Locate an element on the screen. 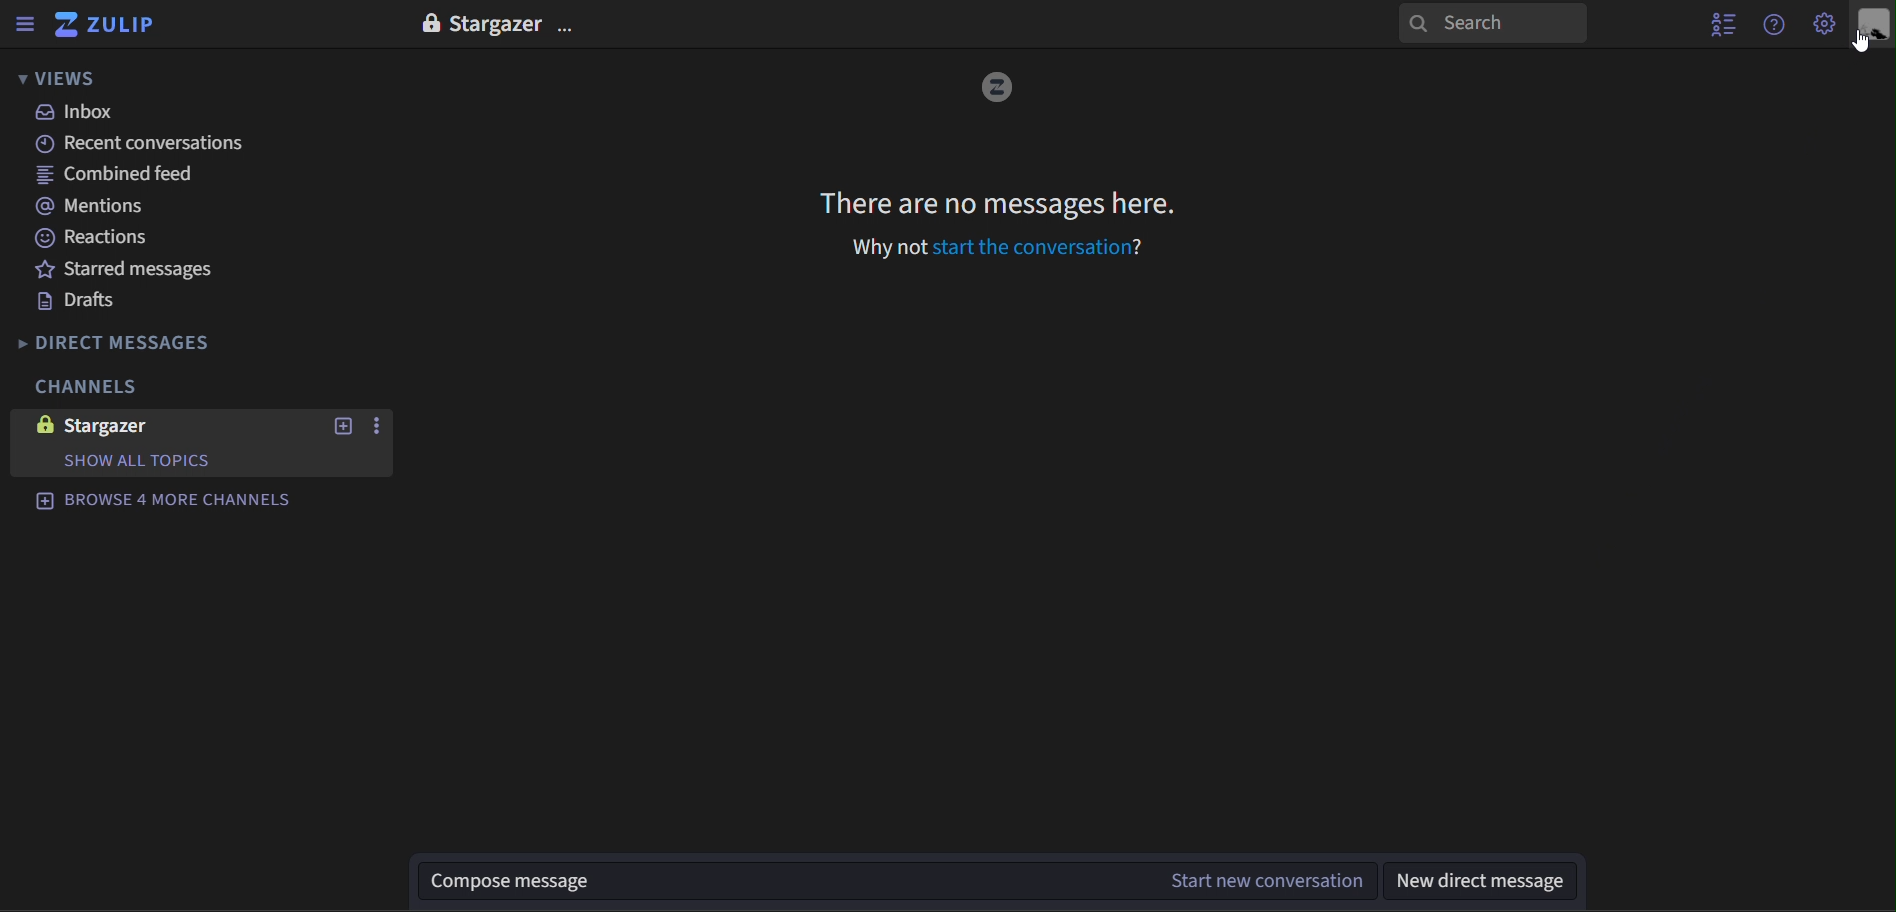 This screenshot has height=912, width=1896. There are no messages here is located at coordinates (999, 203).